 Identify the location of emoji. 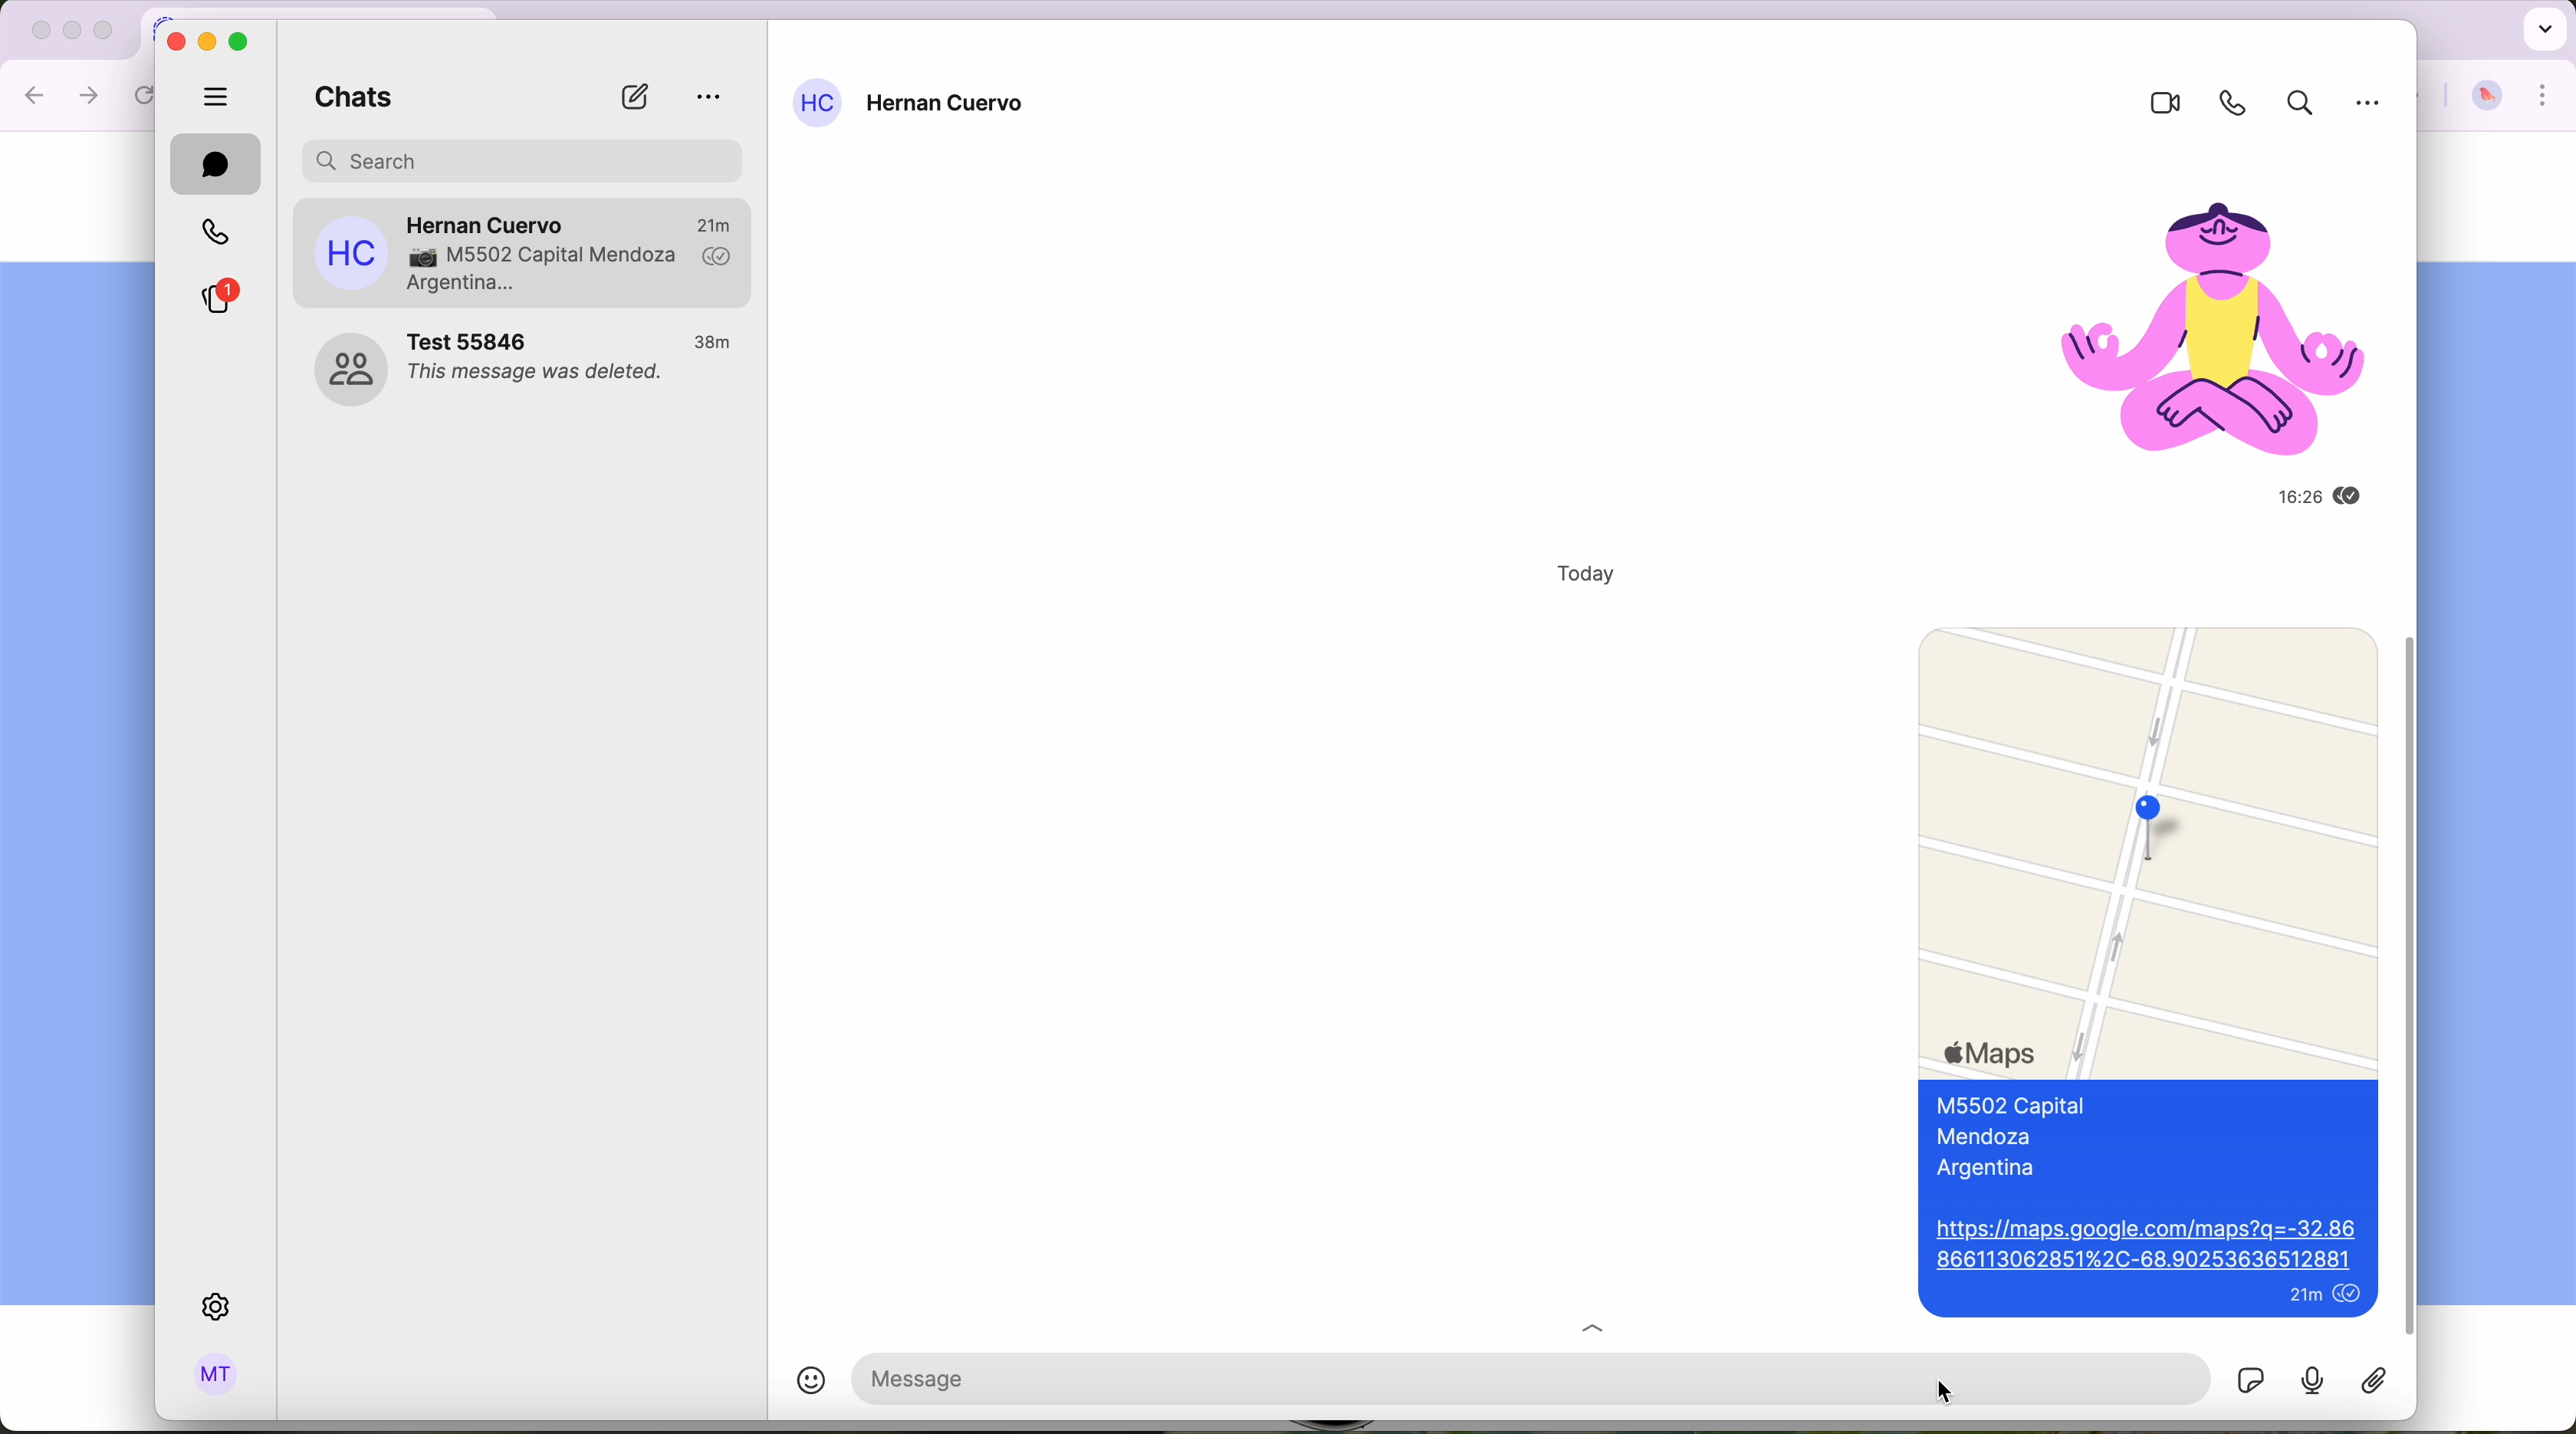
(793, 1384).